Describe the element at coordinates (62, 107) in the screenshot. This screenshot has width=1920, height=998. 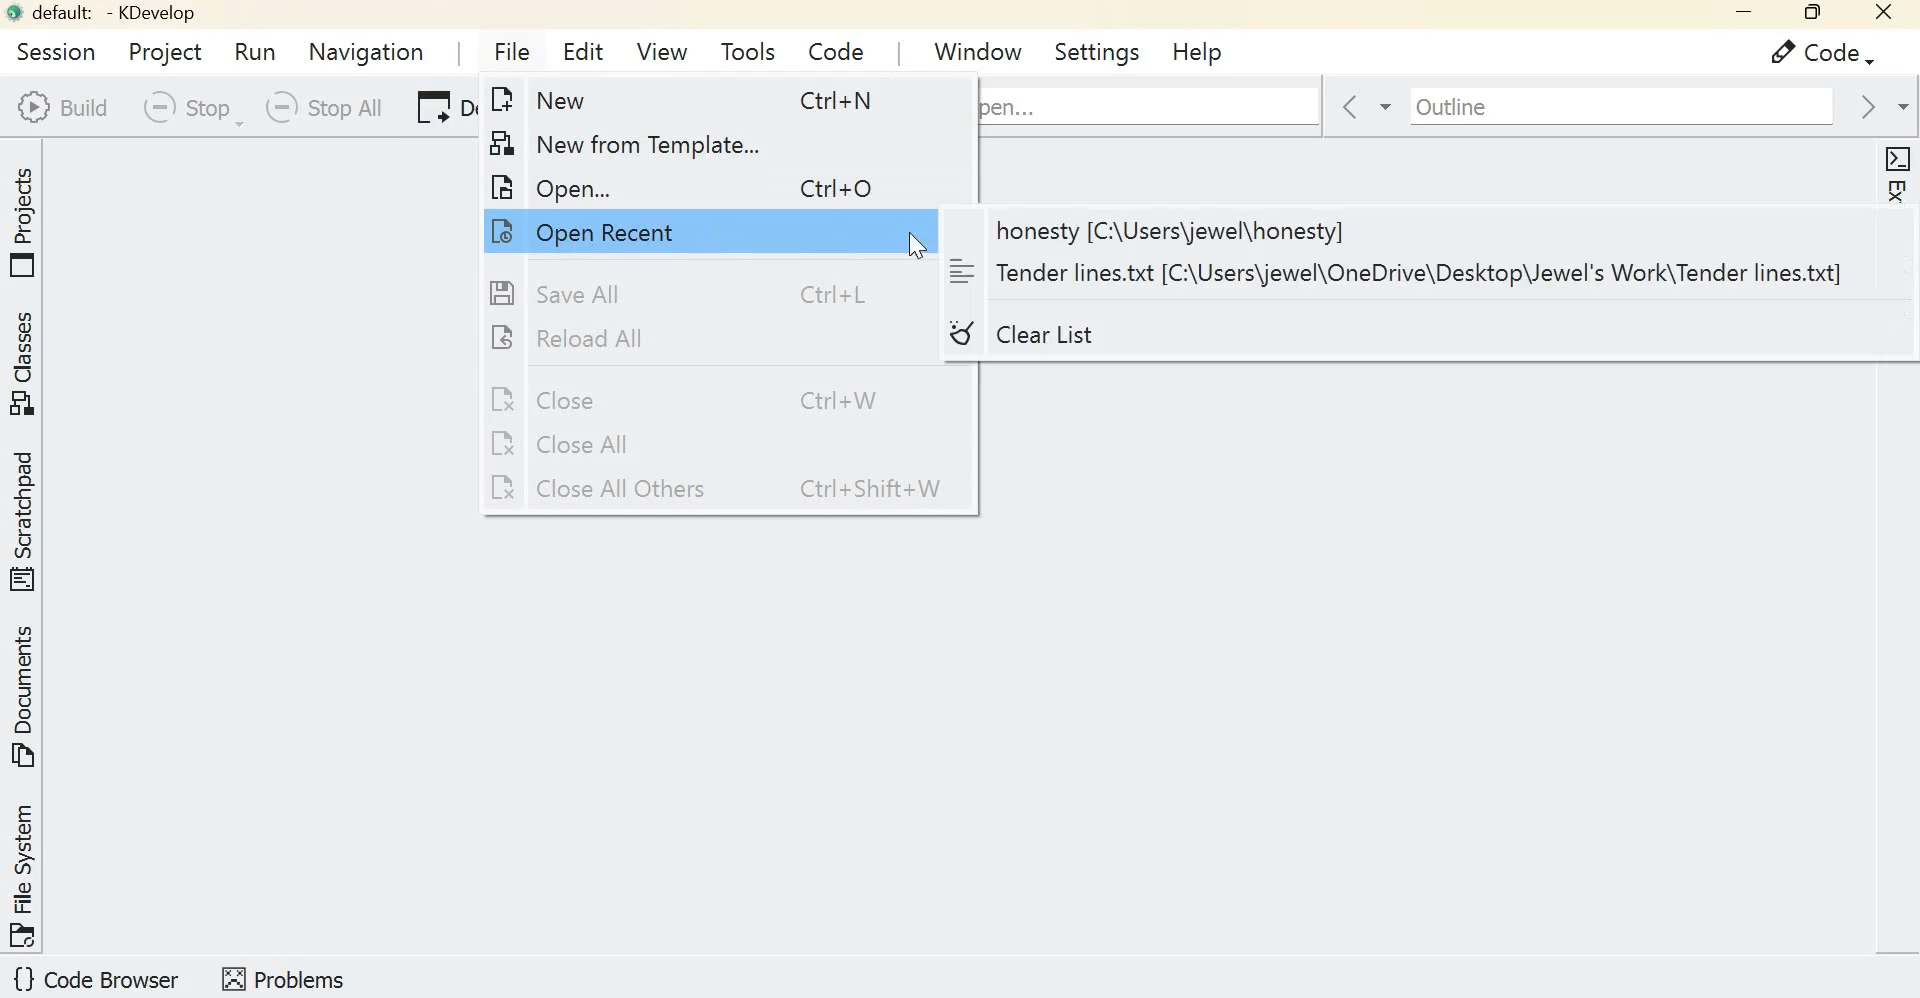
I see `Build Selection` at that location.